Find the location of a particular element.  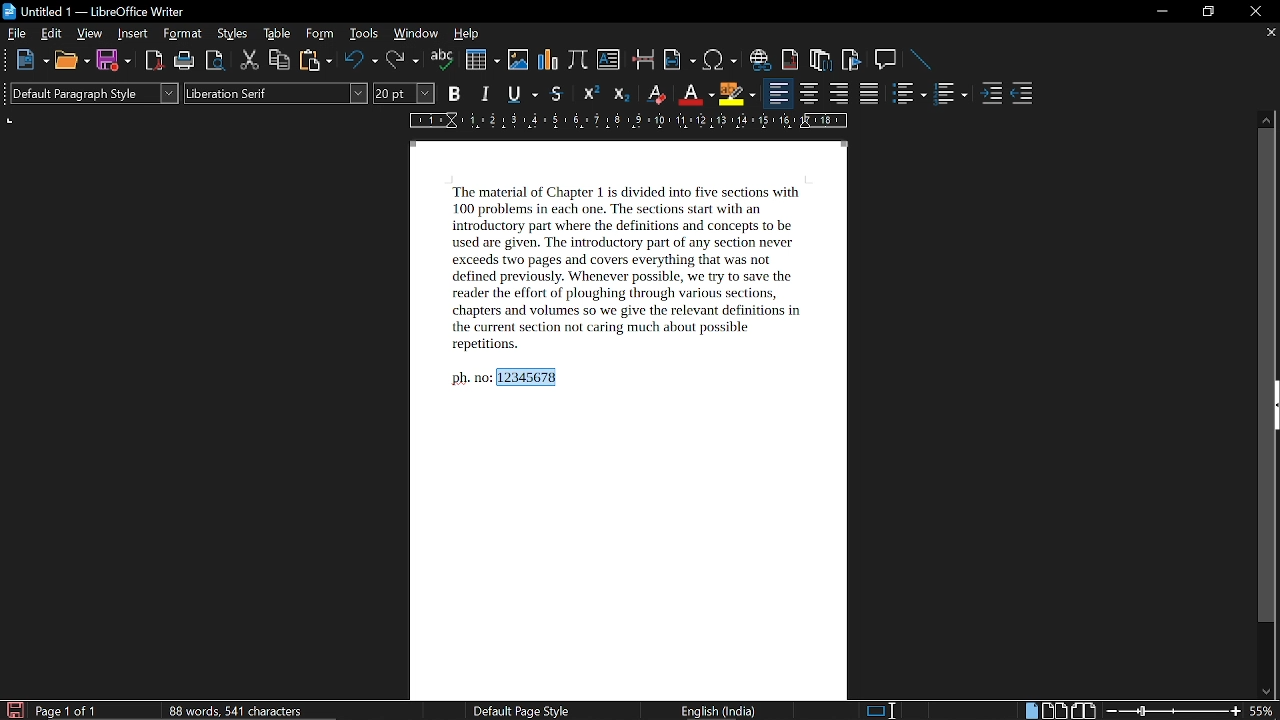

font color is located at coordinates (694, 95).